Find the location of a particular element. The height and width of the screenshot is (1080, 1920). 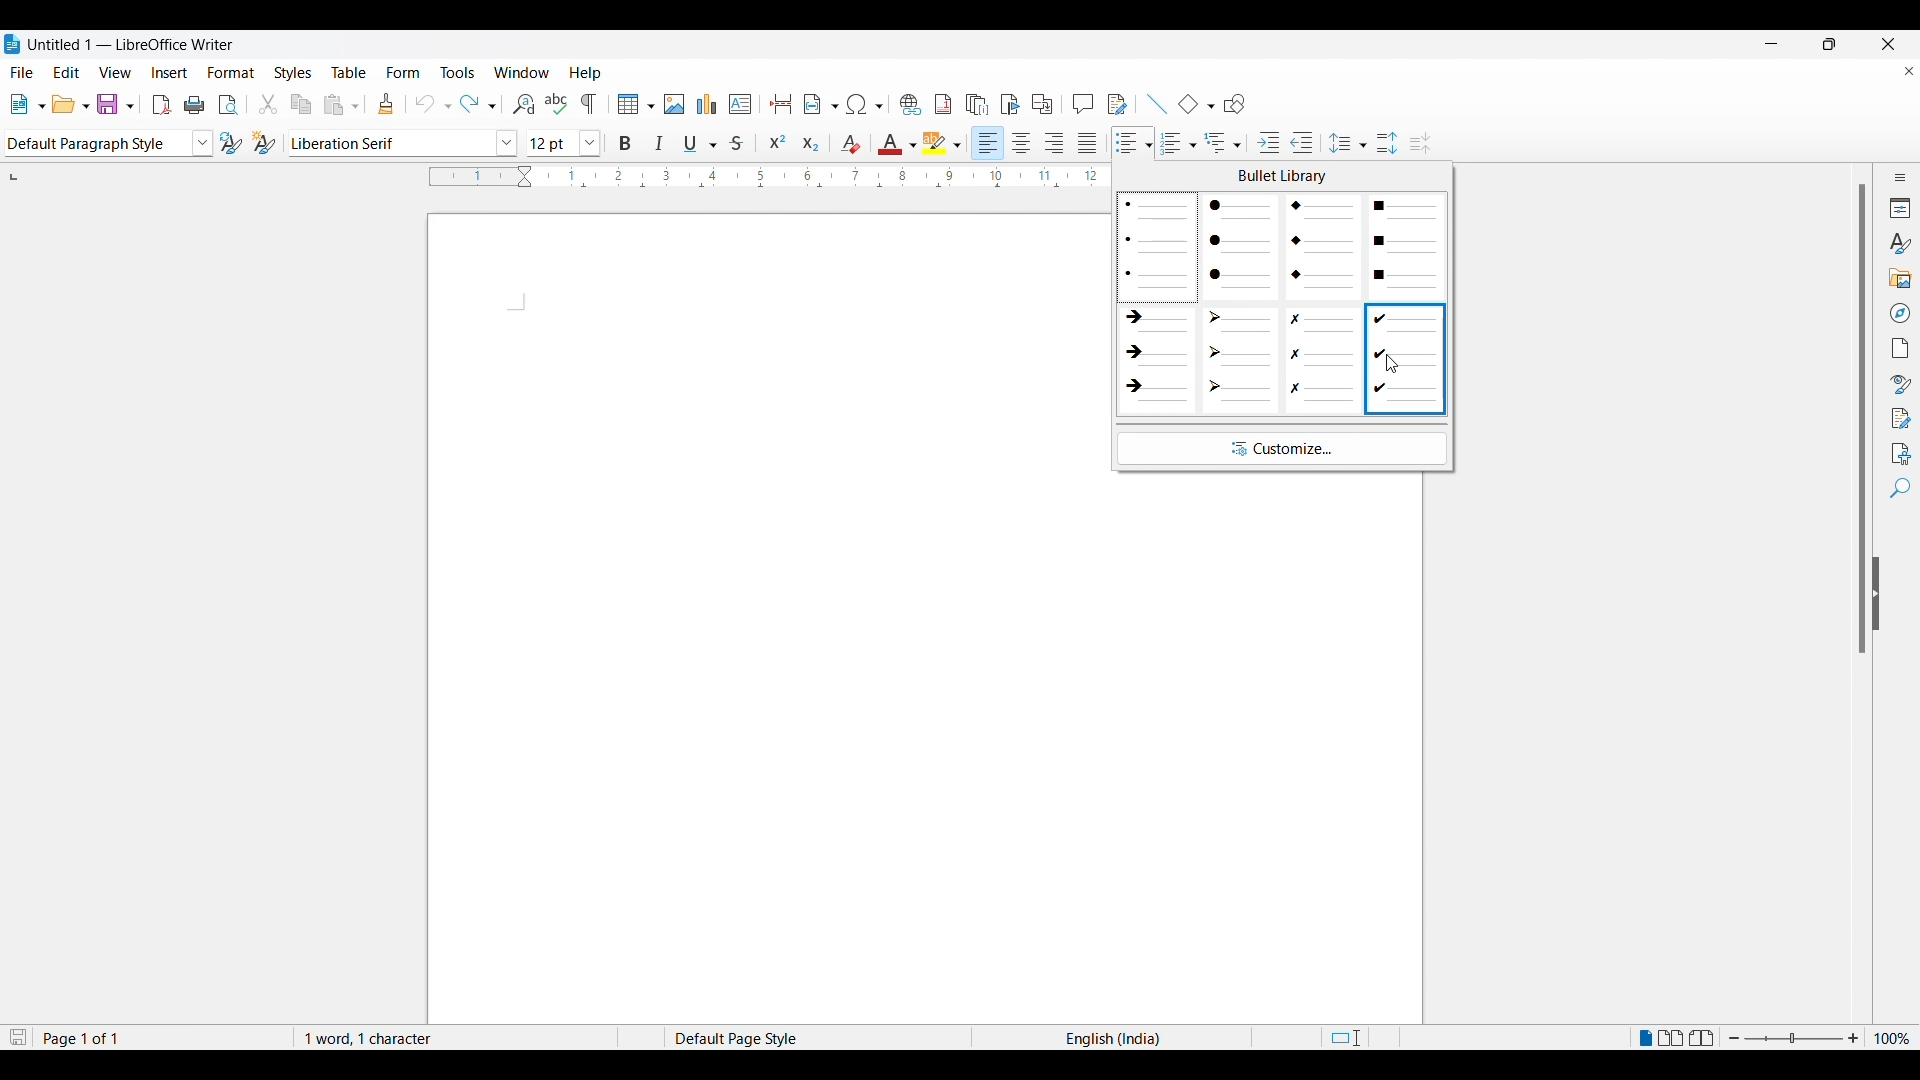

Default Page Style is located at coordinates (754, 1036).